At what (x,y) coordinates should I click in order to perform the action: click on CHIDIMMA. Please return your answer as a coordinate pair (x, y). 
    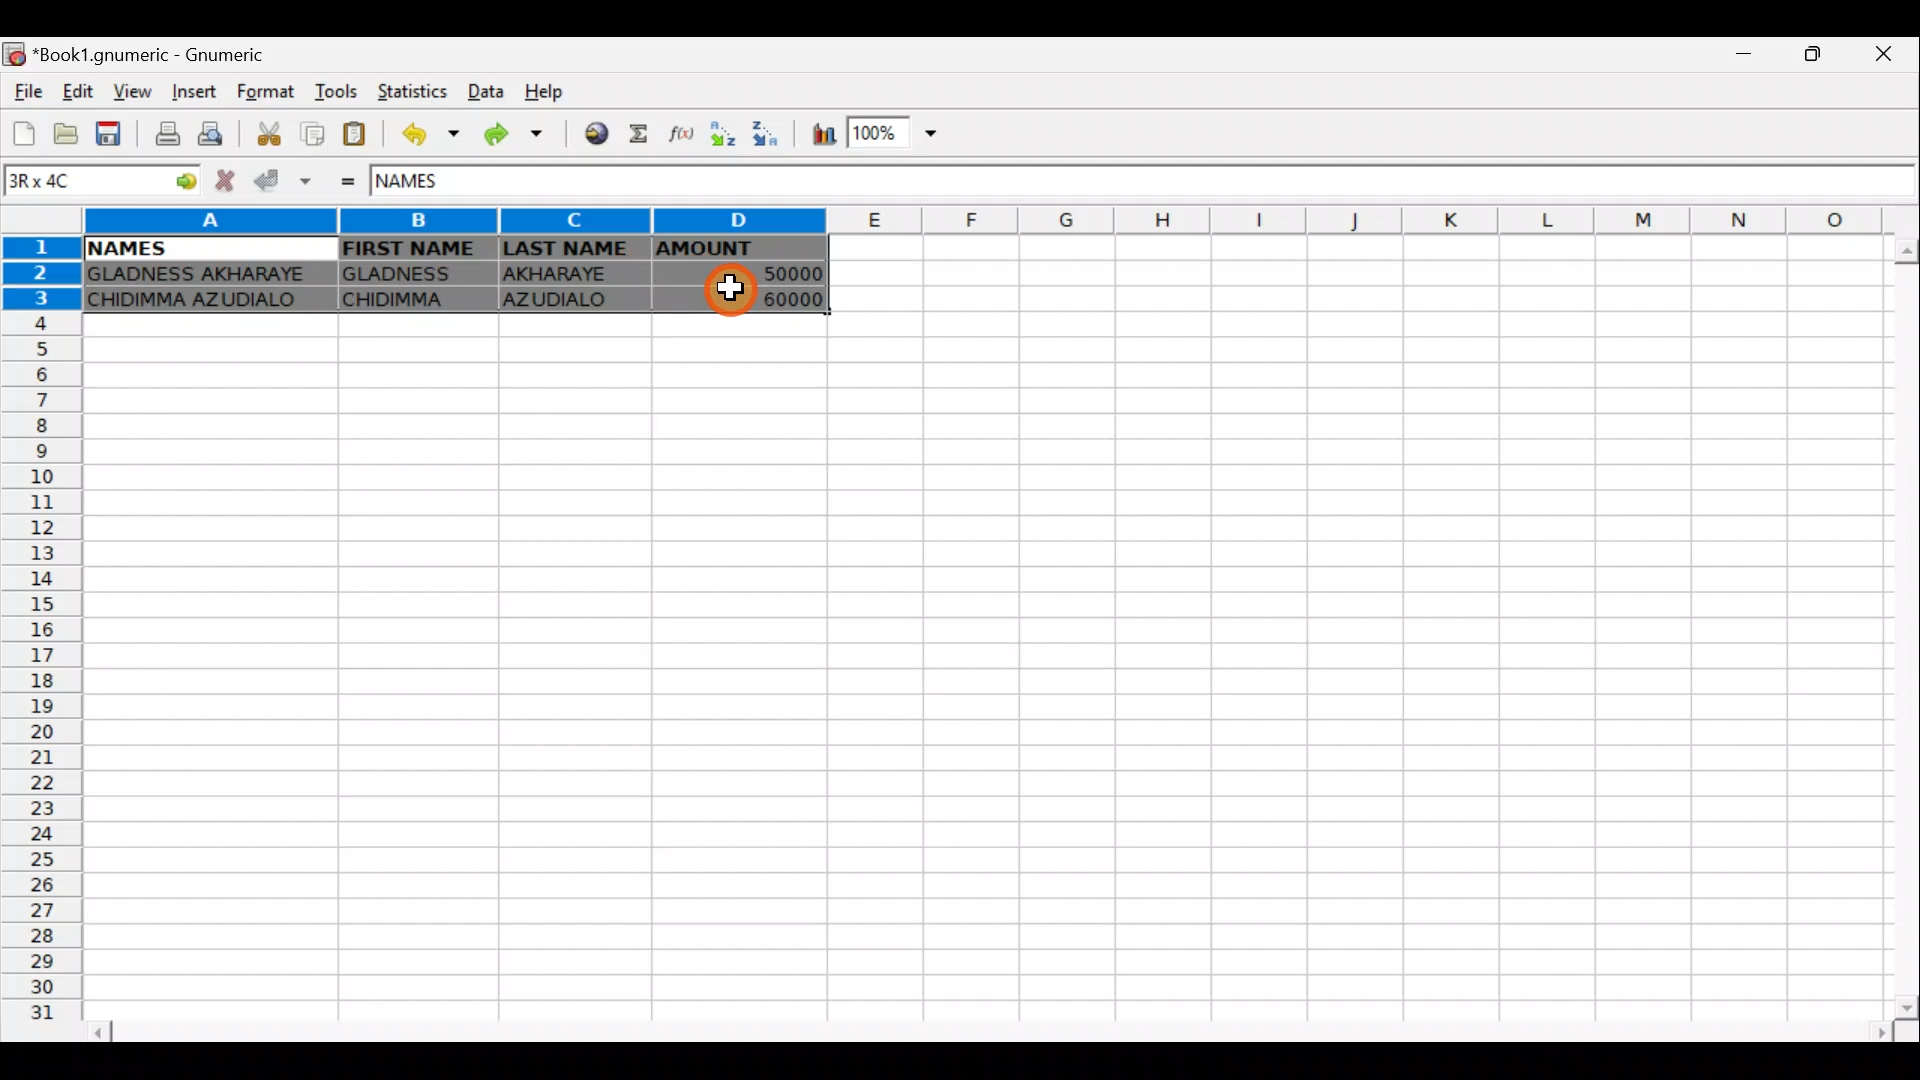
    Looking at the image, I should click on (413, 299).